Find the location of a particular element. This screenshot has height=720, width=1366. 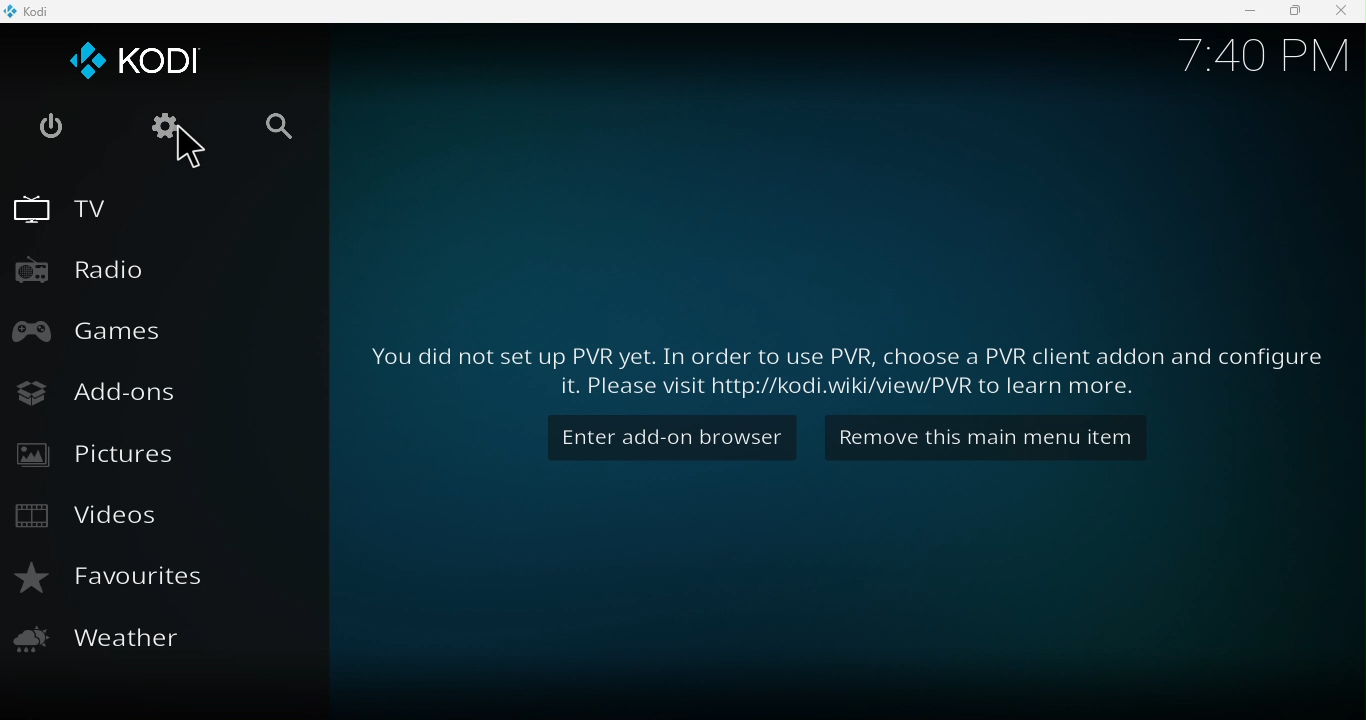

Enter add-on browser is located at coordinates (668, 437).